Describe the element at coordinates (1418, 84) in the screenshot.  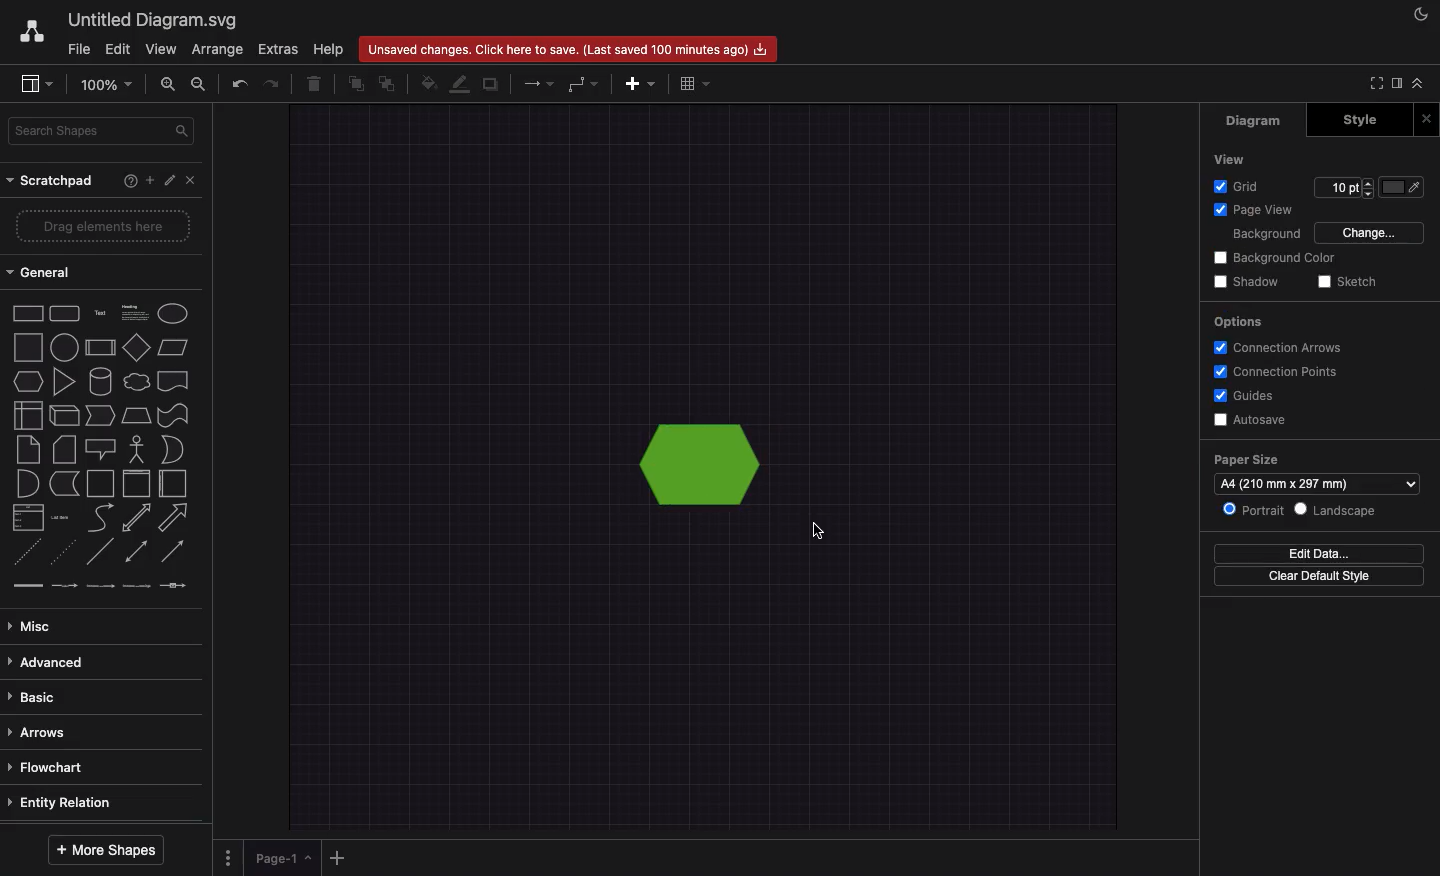
I see `Collapse` at that location.